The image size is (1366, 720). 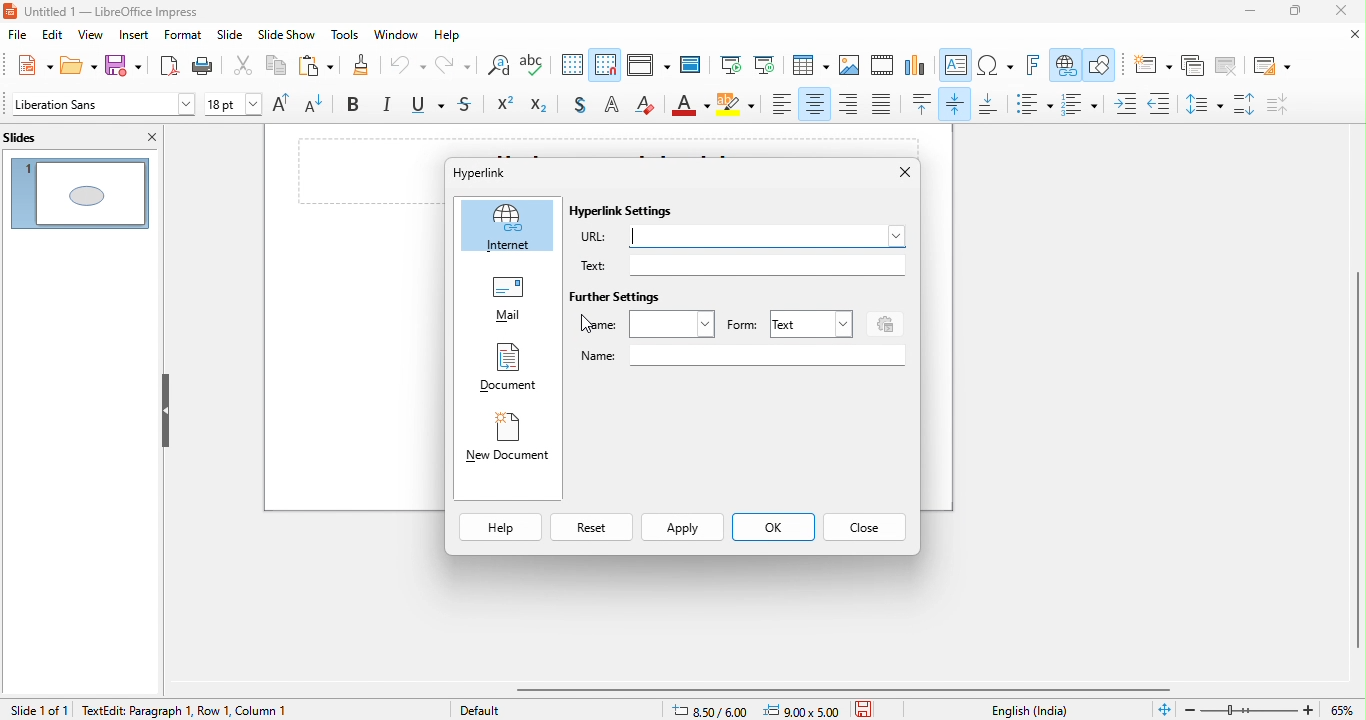 I want to click on new document, so click(x=507, y=442).